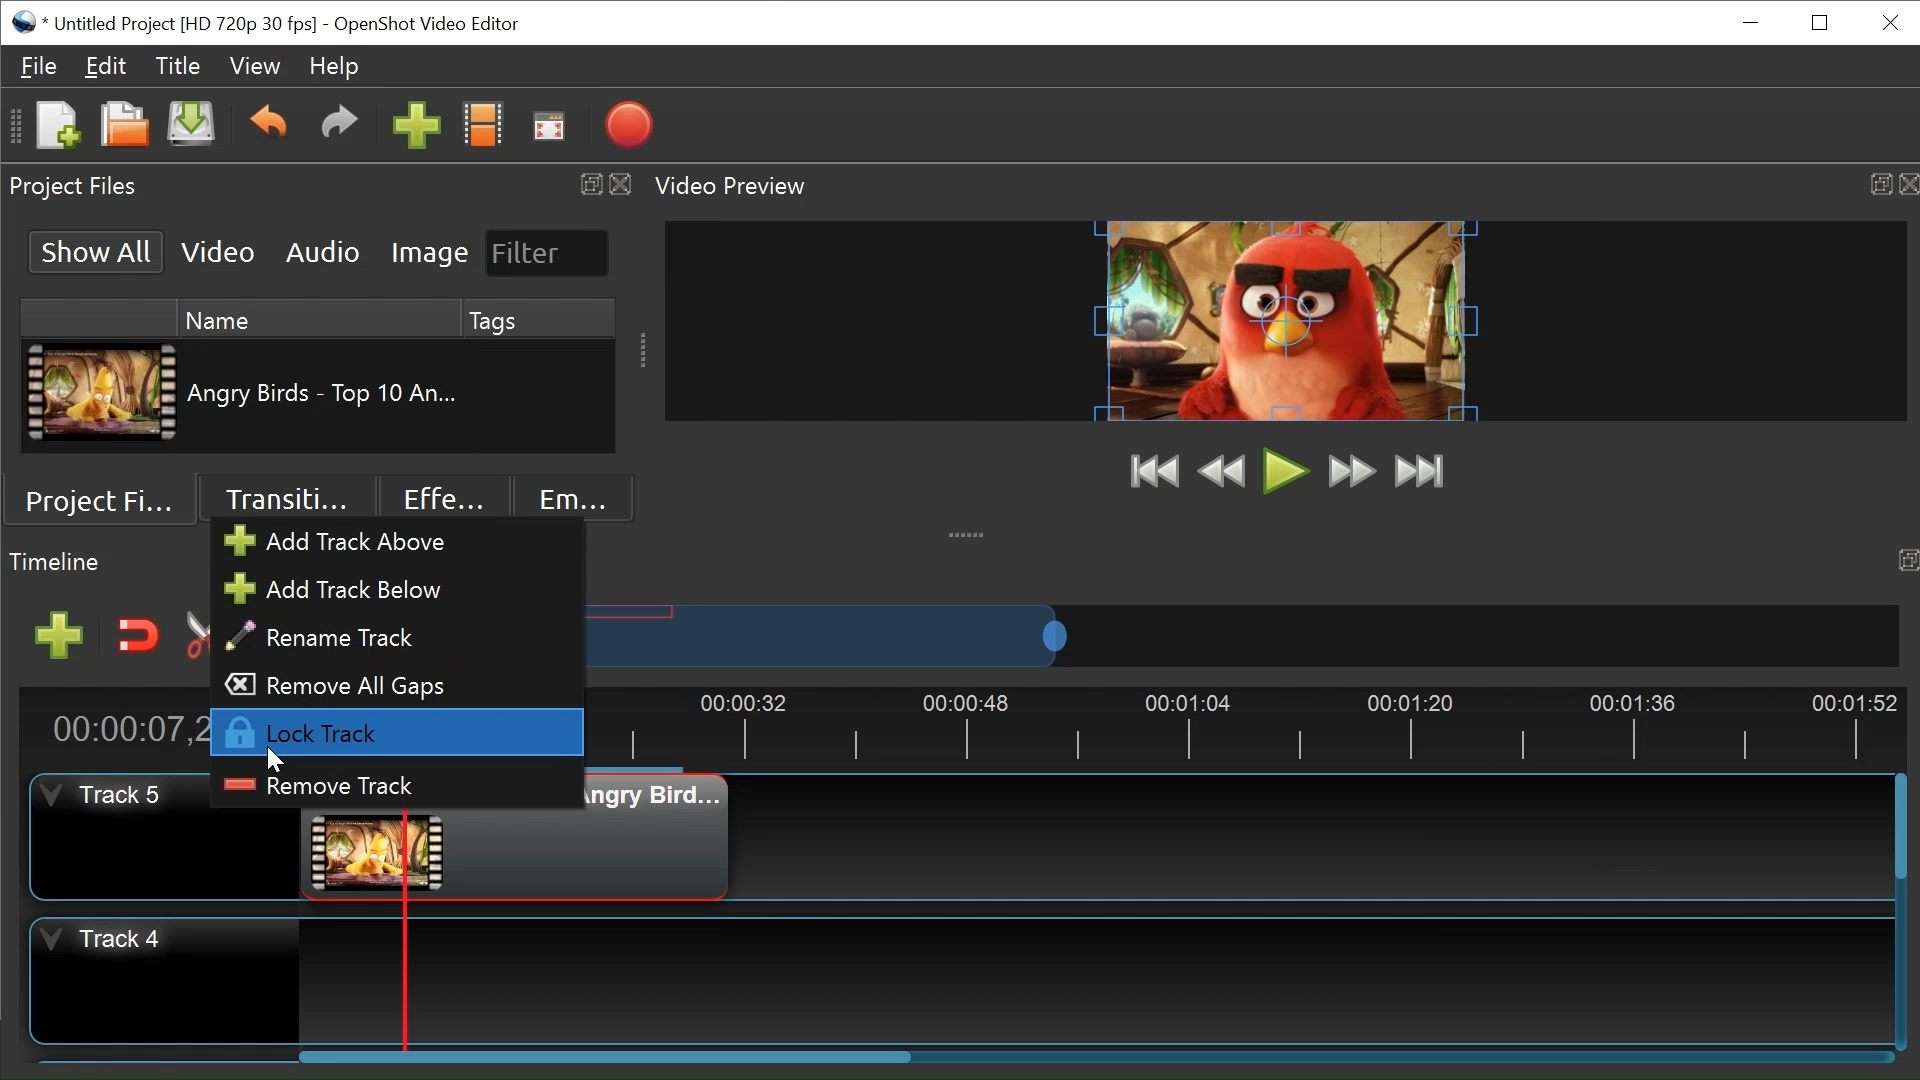  I want to click on Cursor, so click(279, 756).